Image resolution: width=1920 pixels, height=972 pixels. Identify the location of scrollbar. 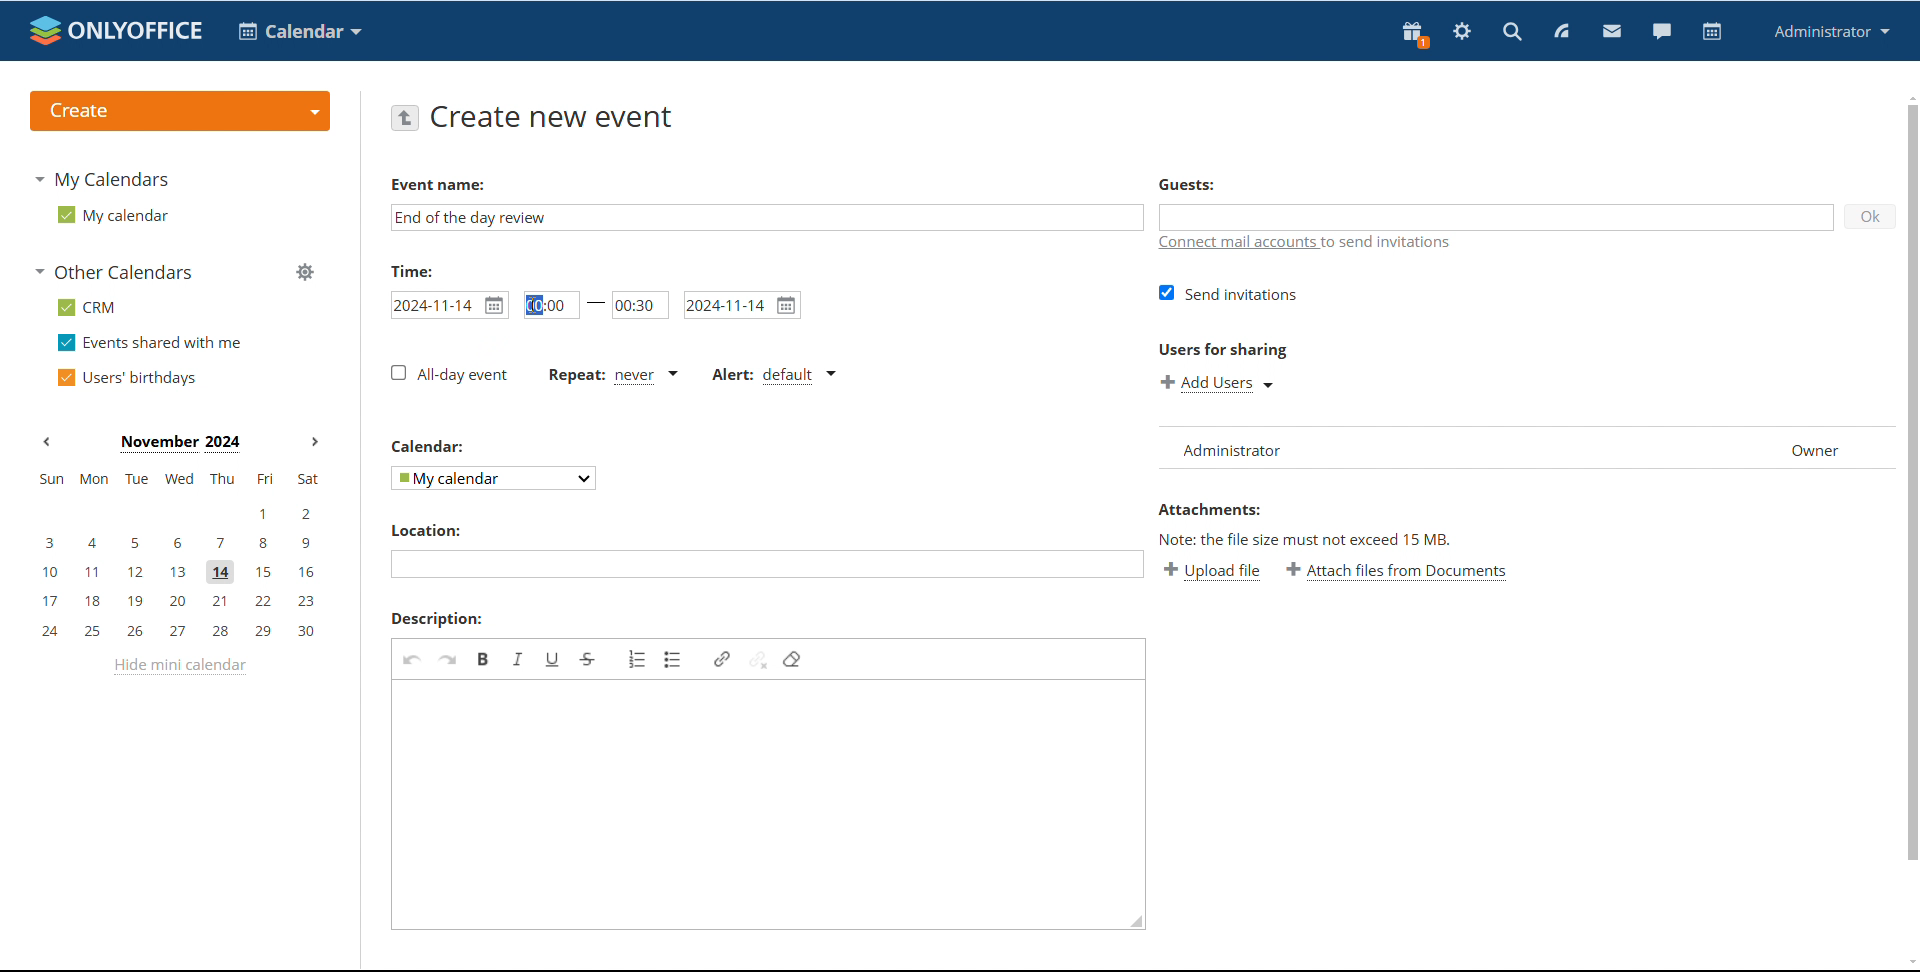
(1912, 482).